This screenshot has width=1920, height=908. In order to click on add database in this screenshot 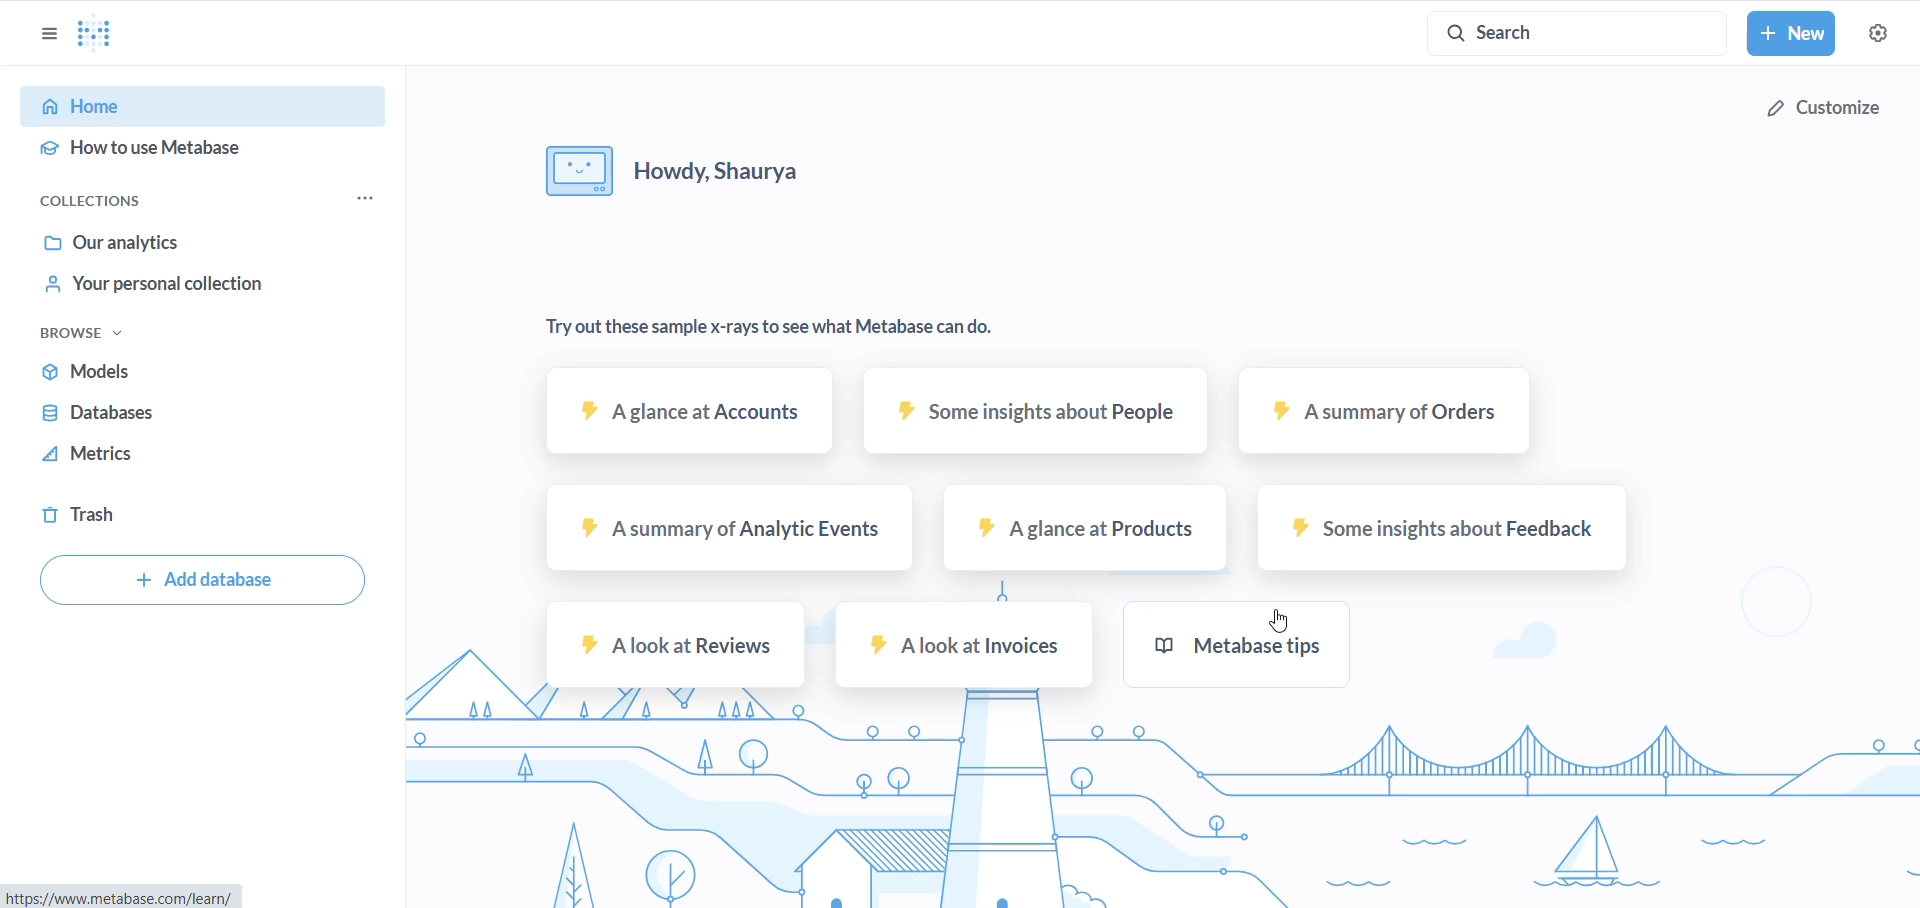, I will do `click(206, 582)`.